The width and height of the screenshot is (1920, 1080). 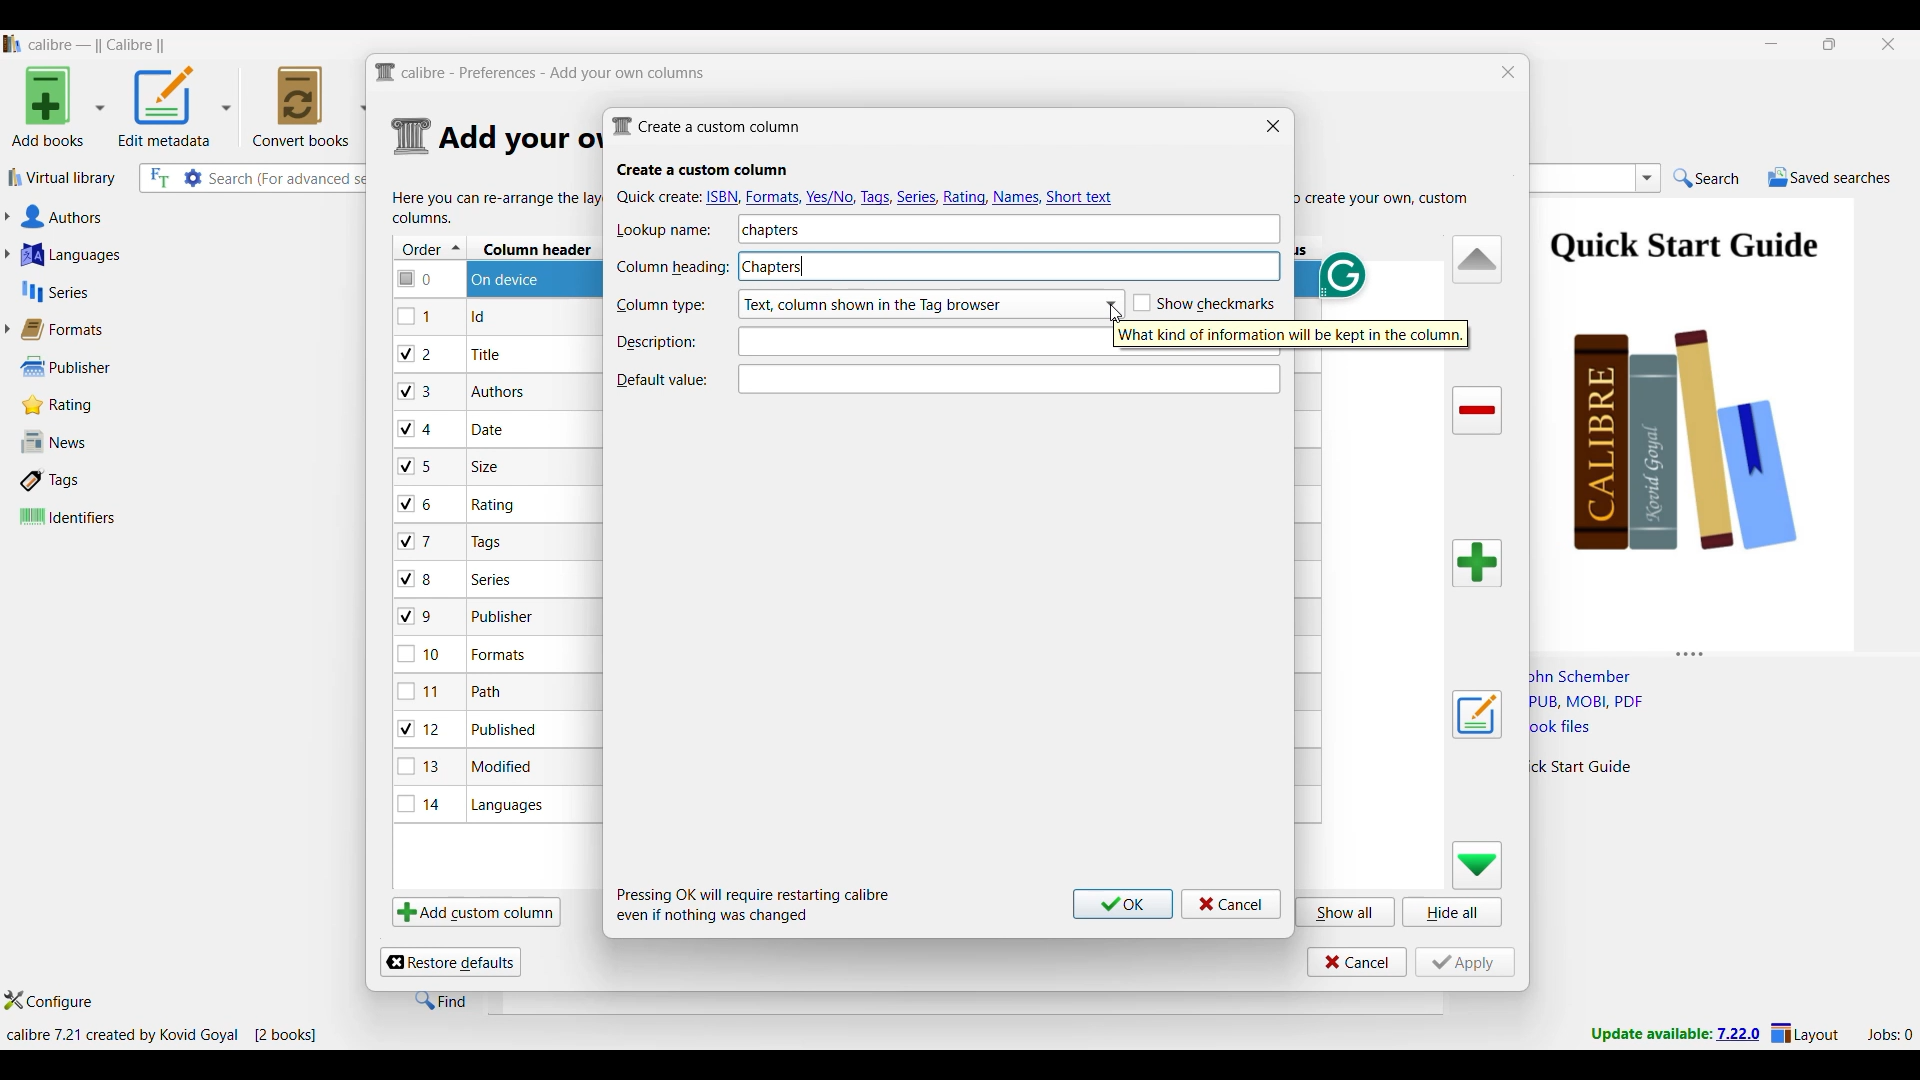 I want to click on Indicates Column heading text box, so click(x=672, y=268).